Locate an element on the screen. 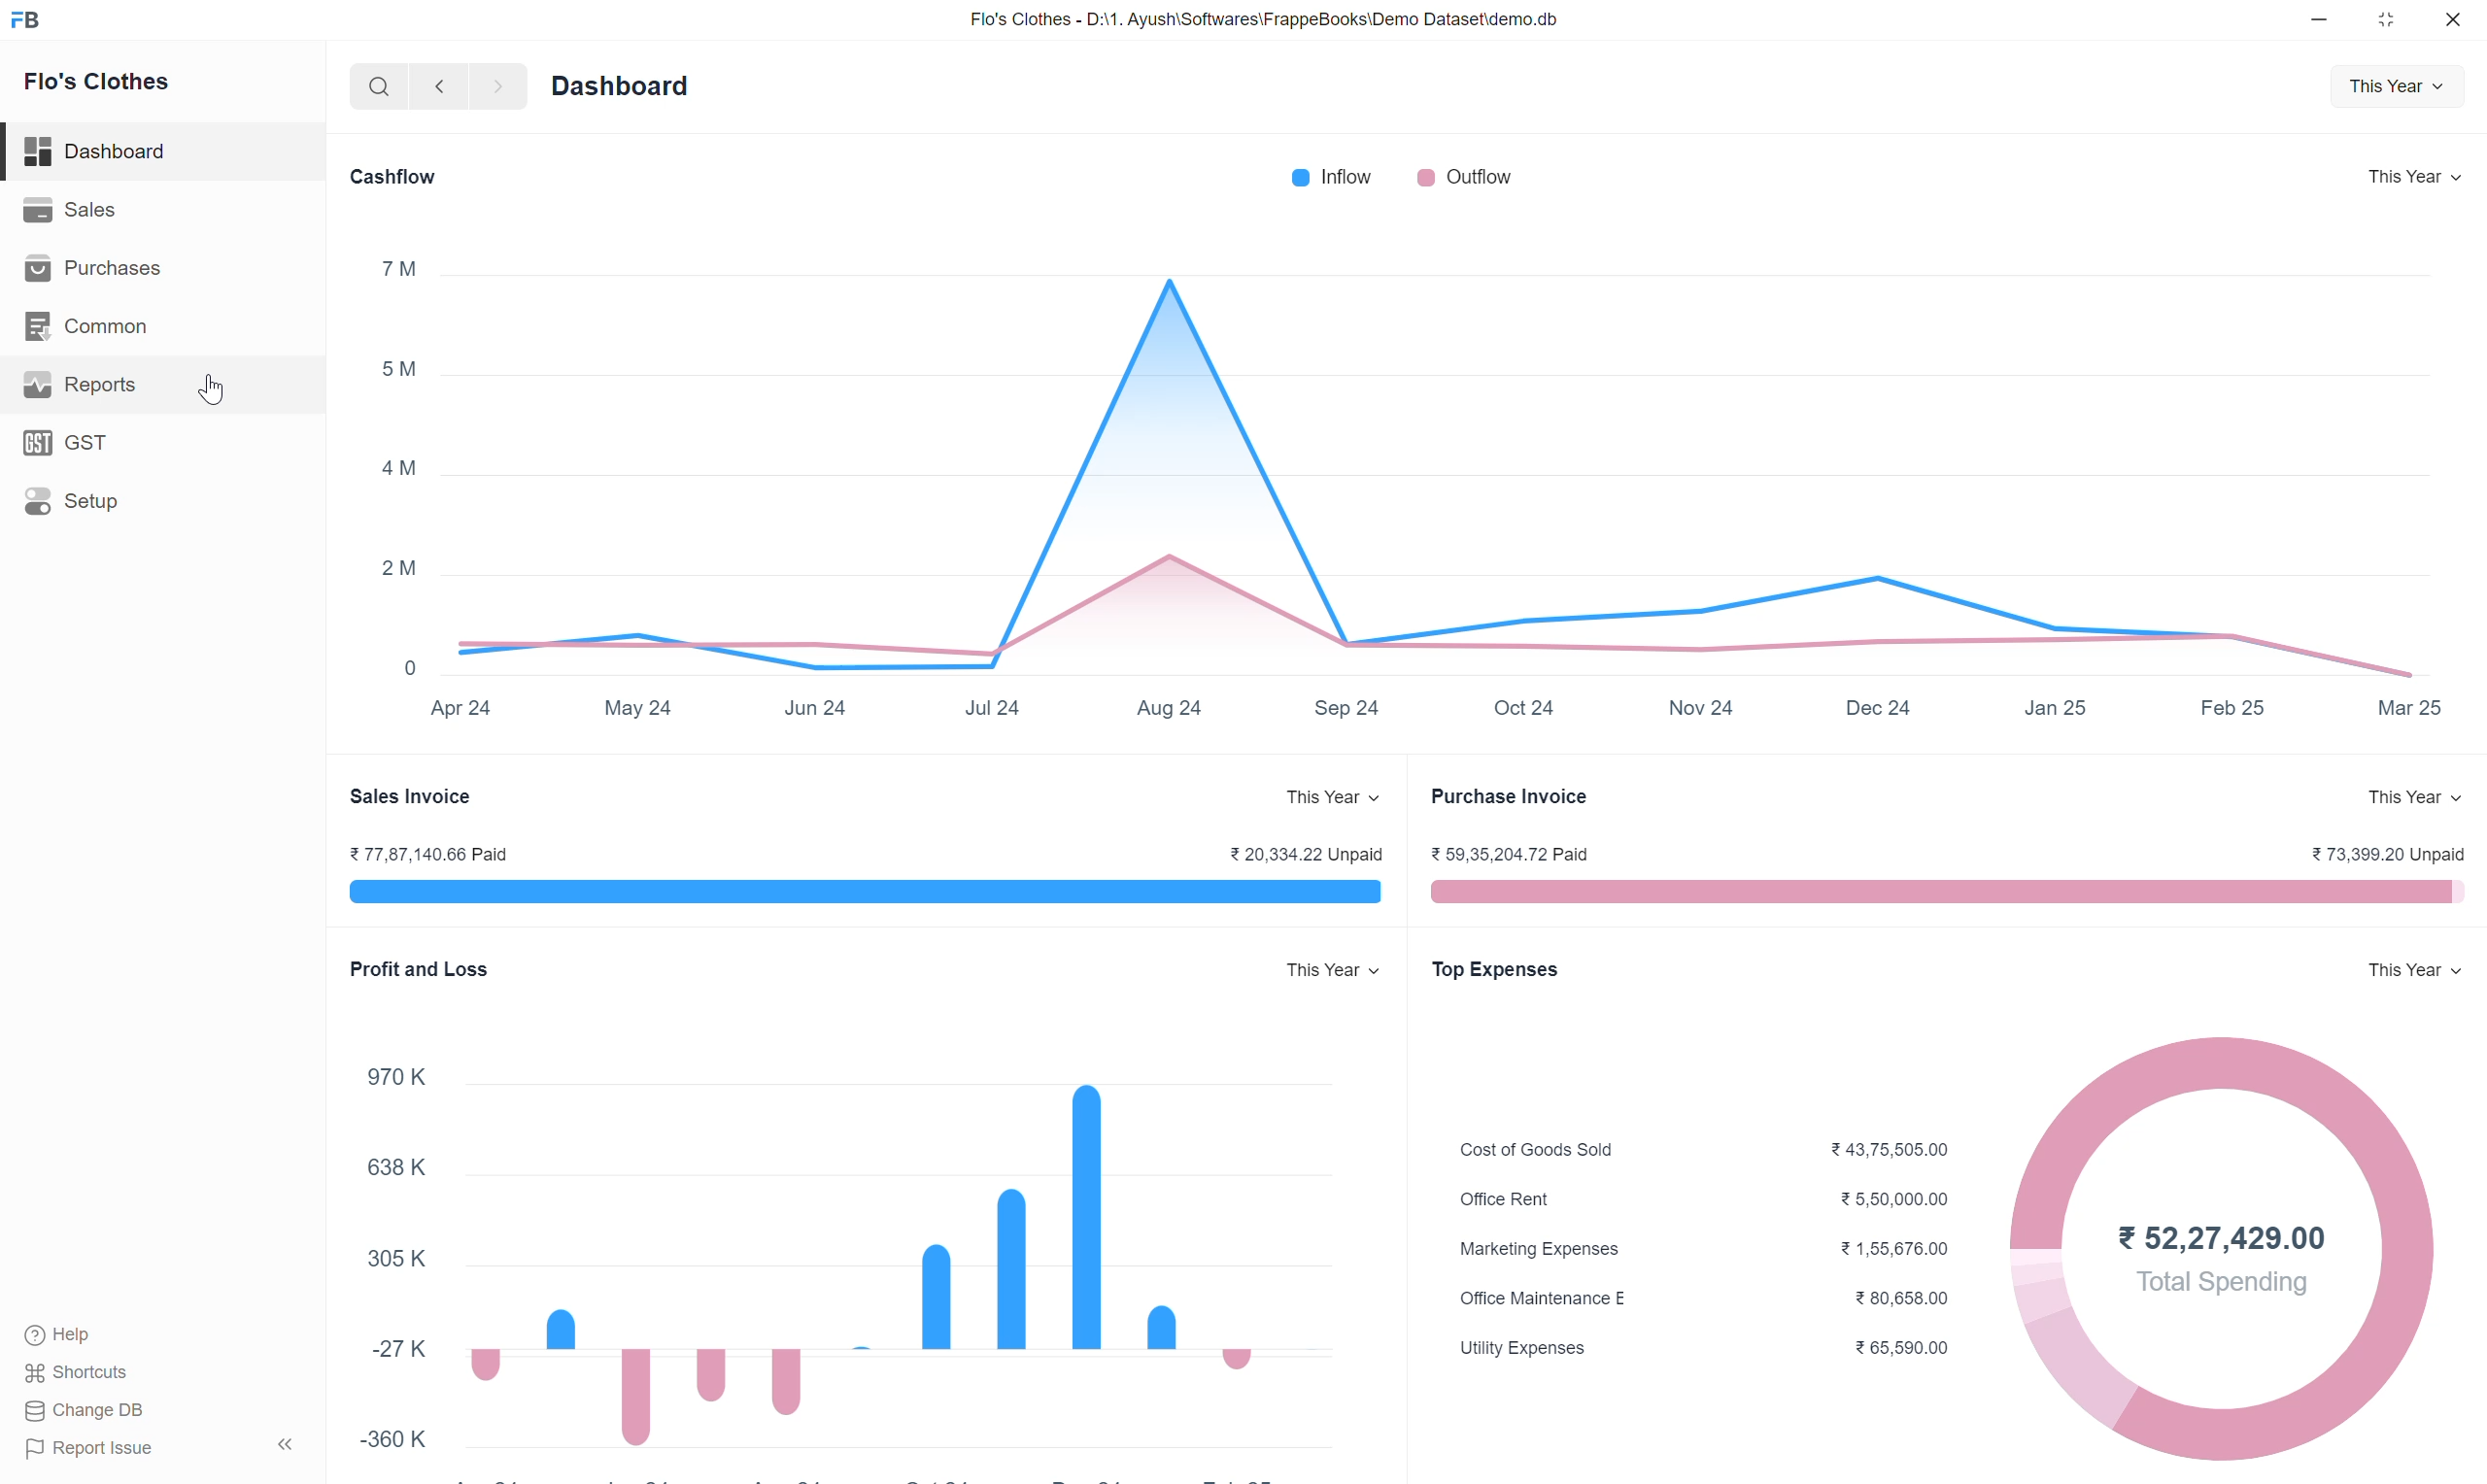 The image size is (2487, 1484). back is located at coordinates (438, 89).